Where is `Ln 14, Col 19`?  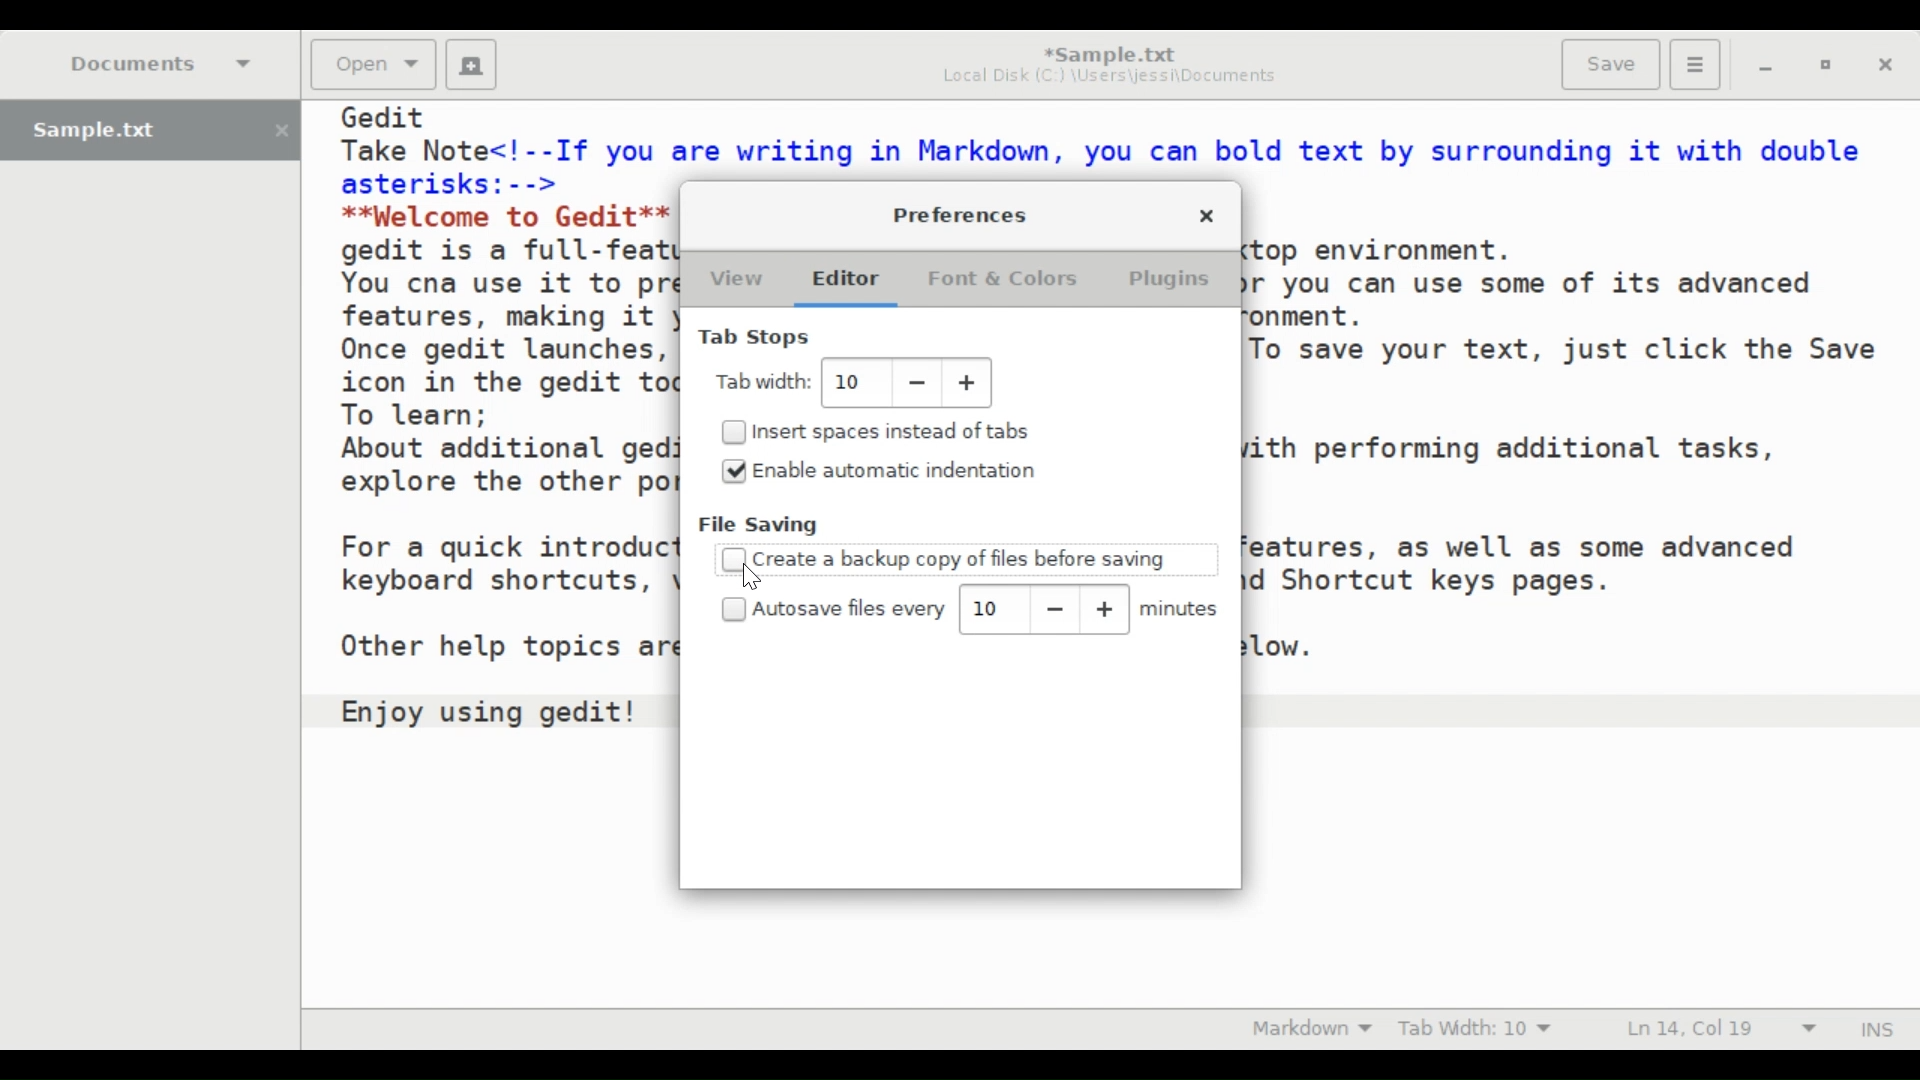
Ln 14, Col 19 is located at coordinates (1718, 1028).